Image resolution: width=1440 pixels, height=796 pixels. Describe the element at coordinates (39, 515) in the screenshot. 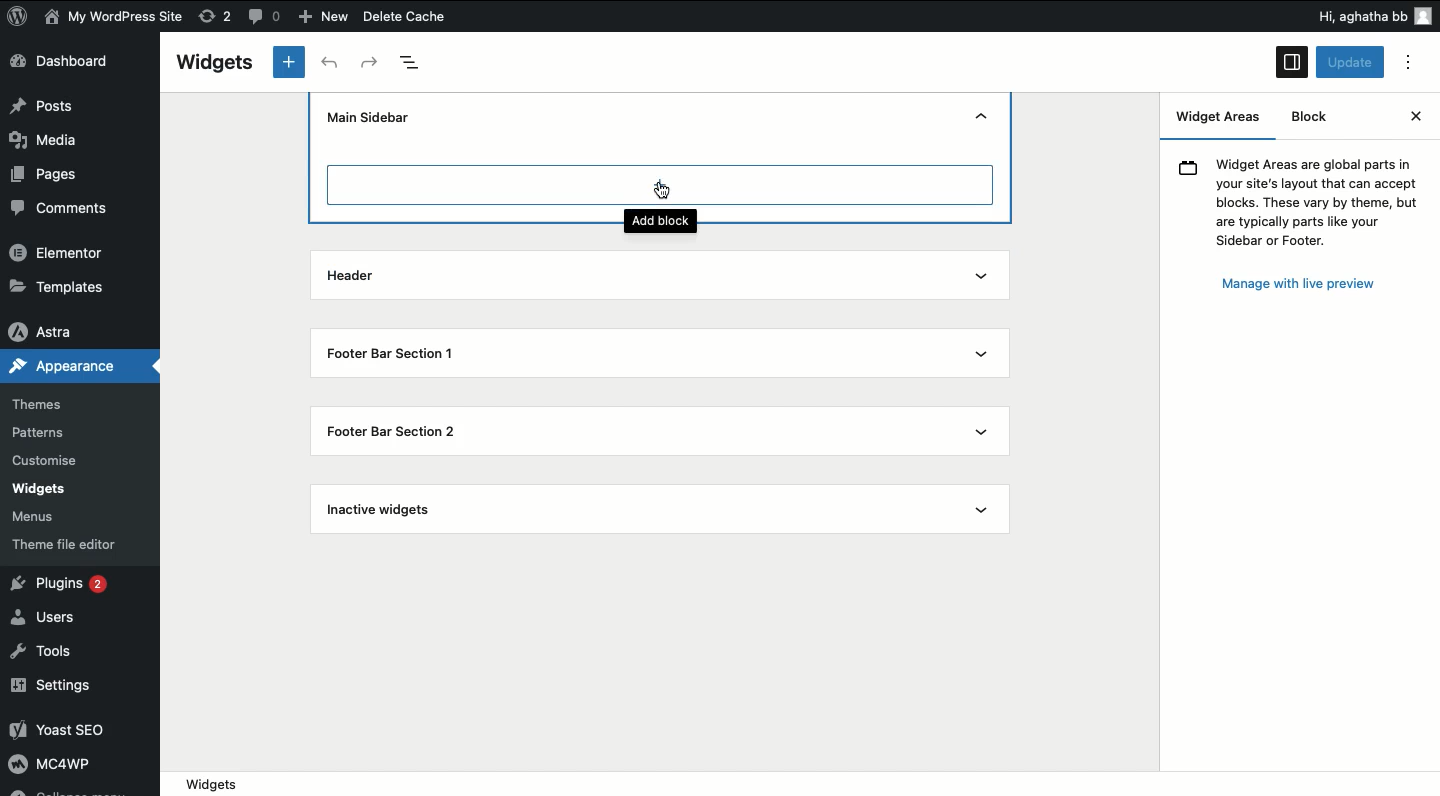

I see `‘Menus` at that location.